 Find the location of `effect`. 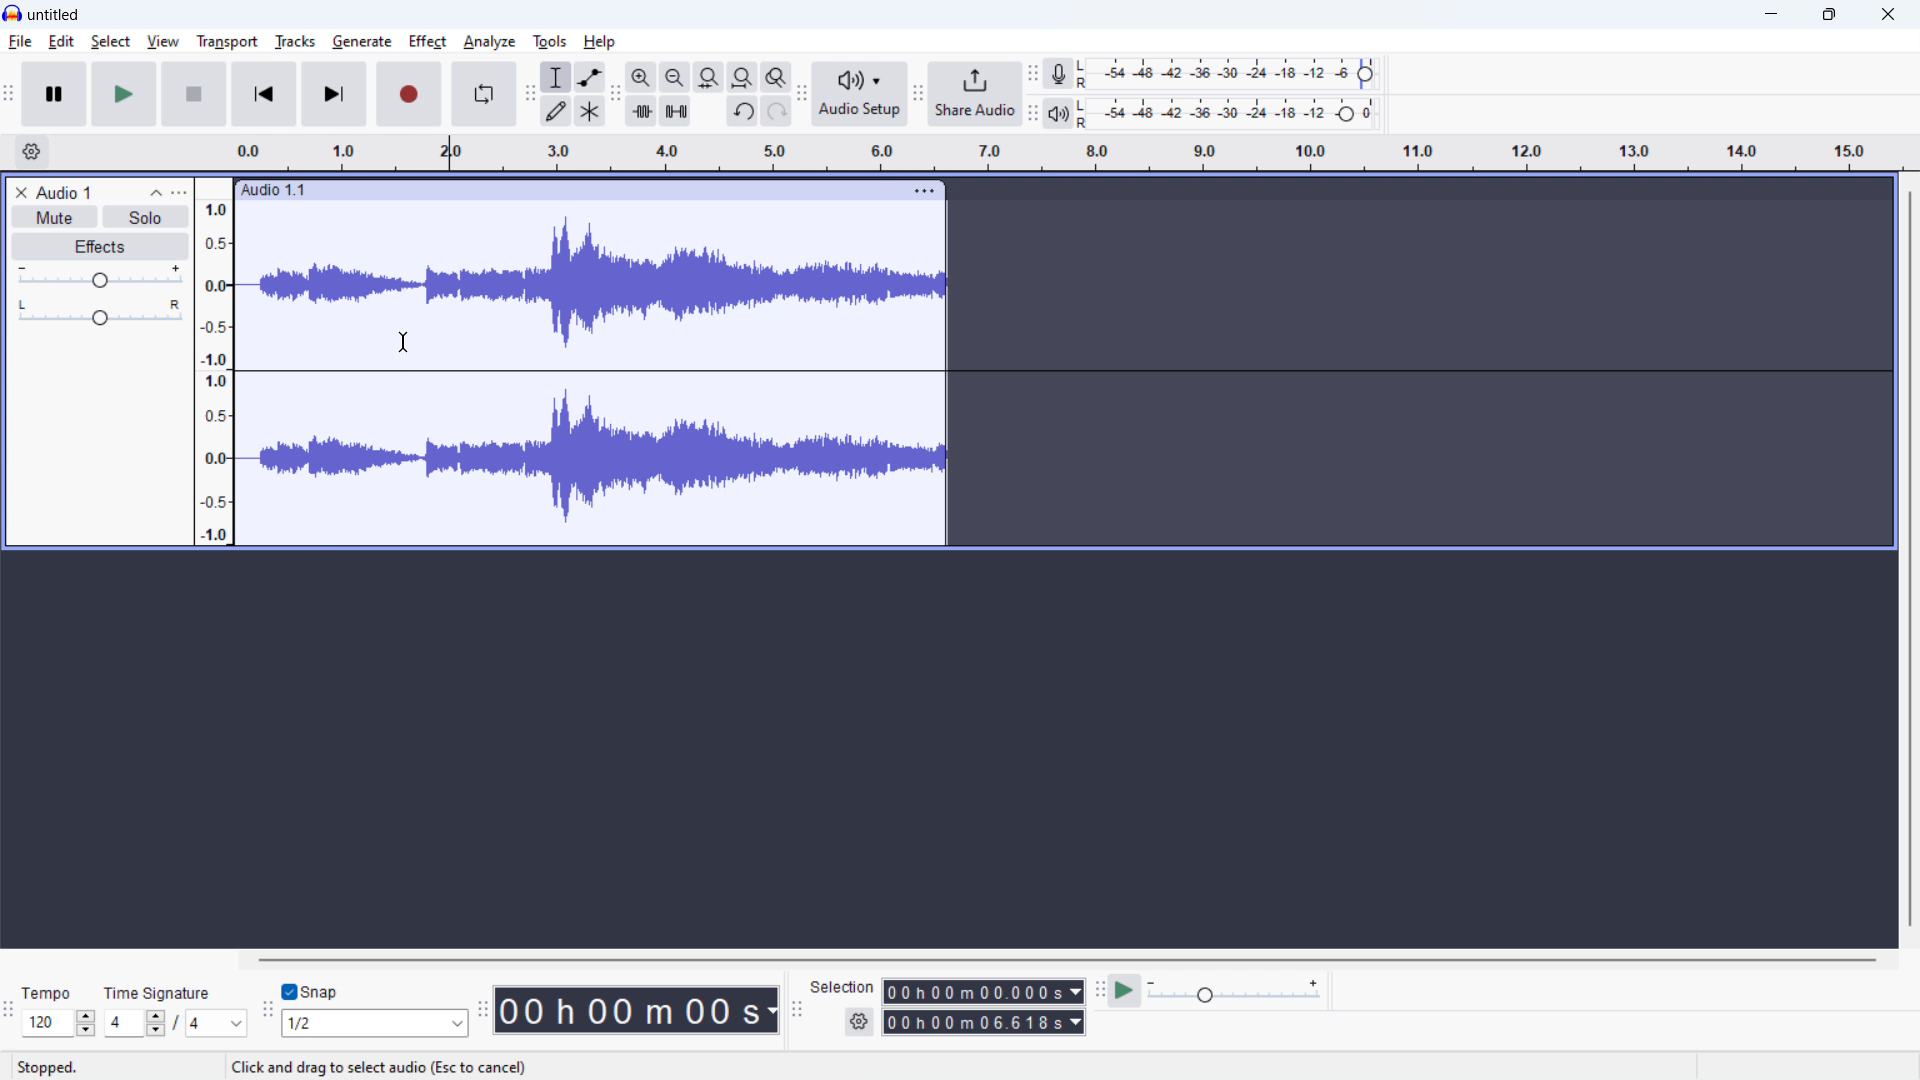

effect is located at coordinates (100, 246).